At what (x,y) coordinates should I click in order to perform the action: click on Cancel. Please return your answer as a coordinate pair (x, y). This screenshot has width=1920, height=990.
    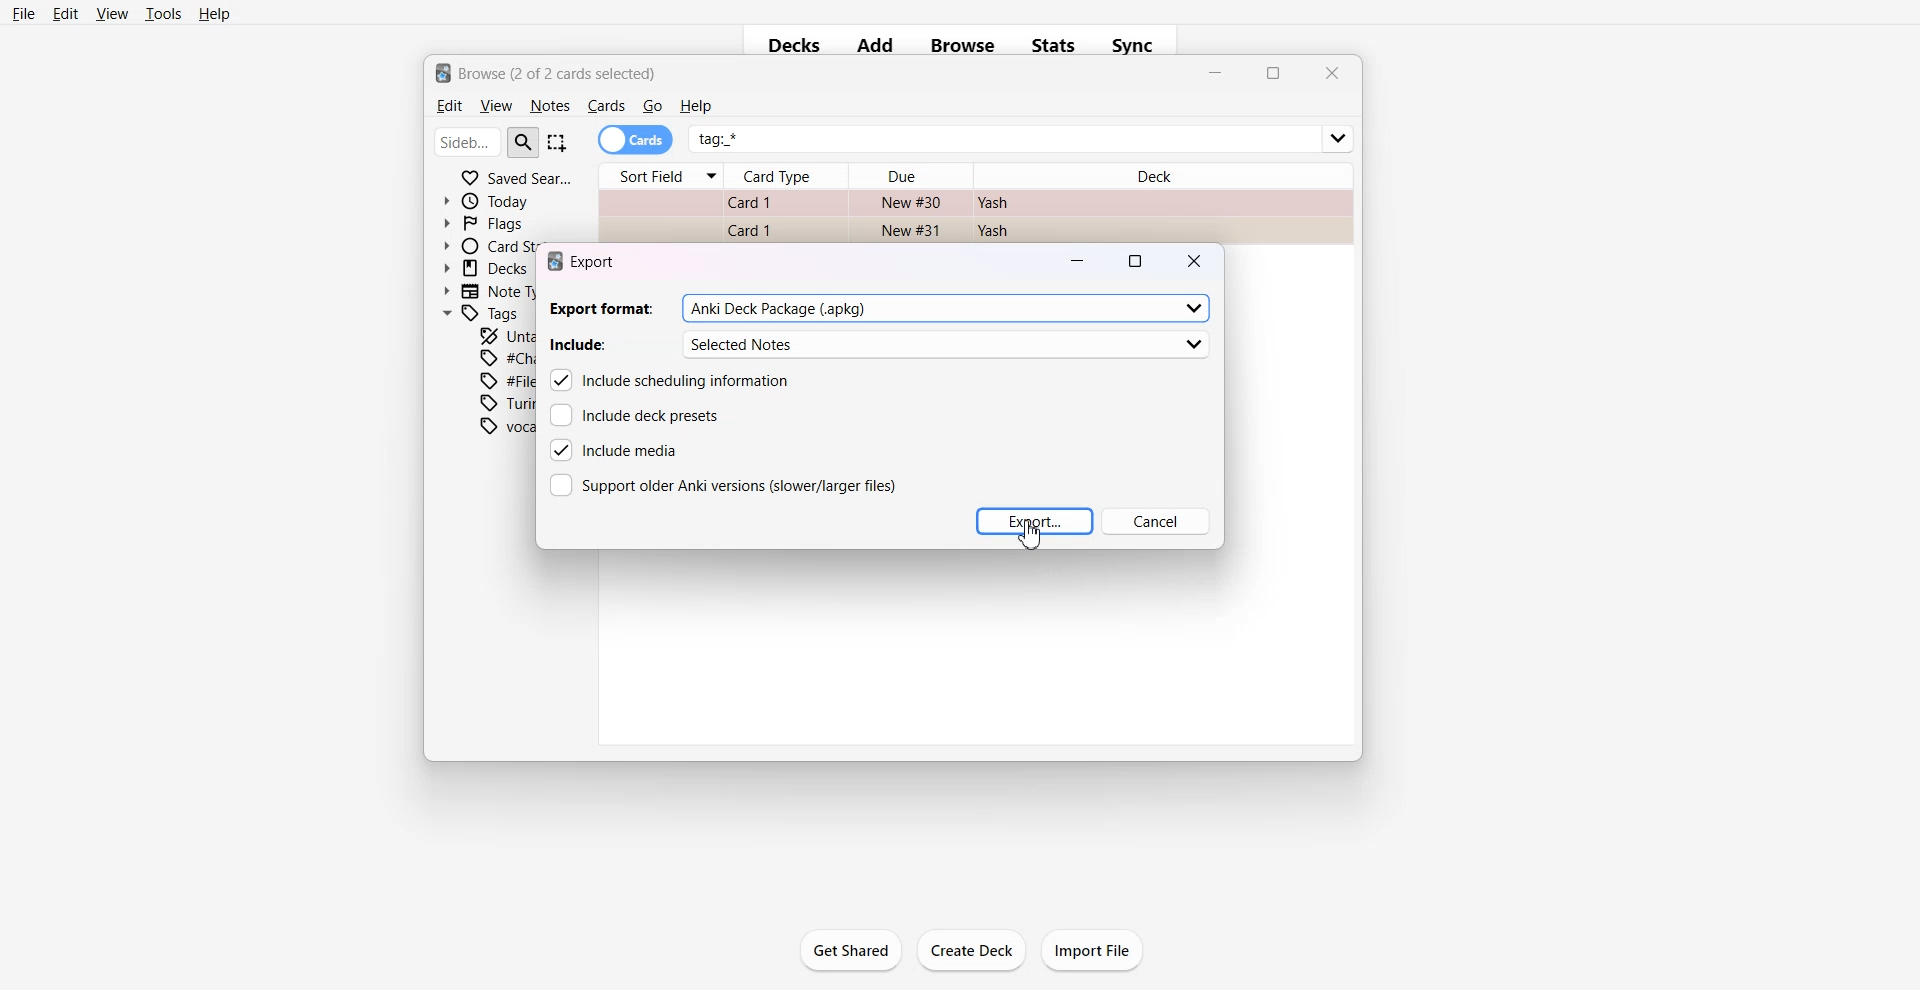
    Looking at the image, I should click on (1157, 521).